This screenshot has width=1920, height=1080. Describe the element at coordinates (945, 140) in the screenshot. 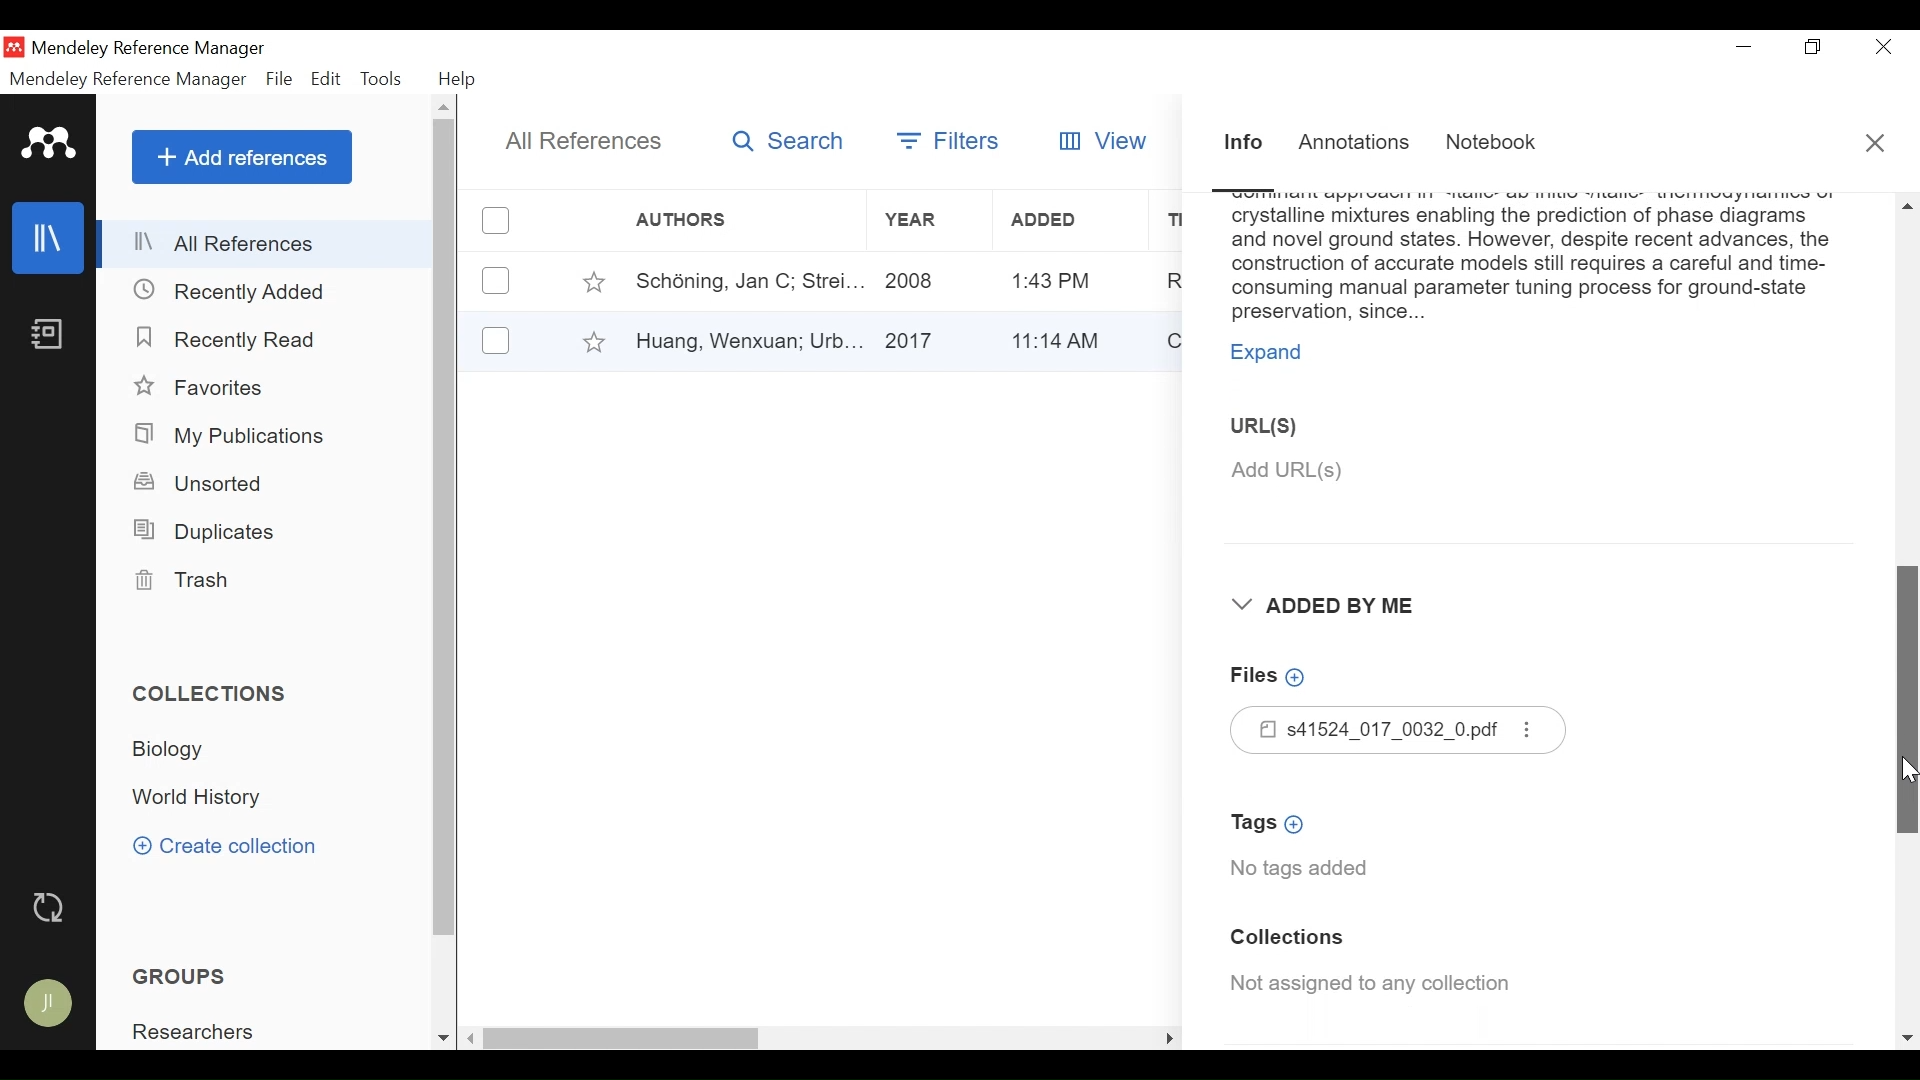

I see `Filters` at that location.